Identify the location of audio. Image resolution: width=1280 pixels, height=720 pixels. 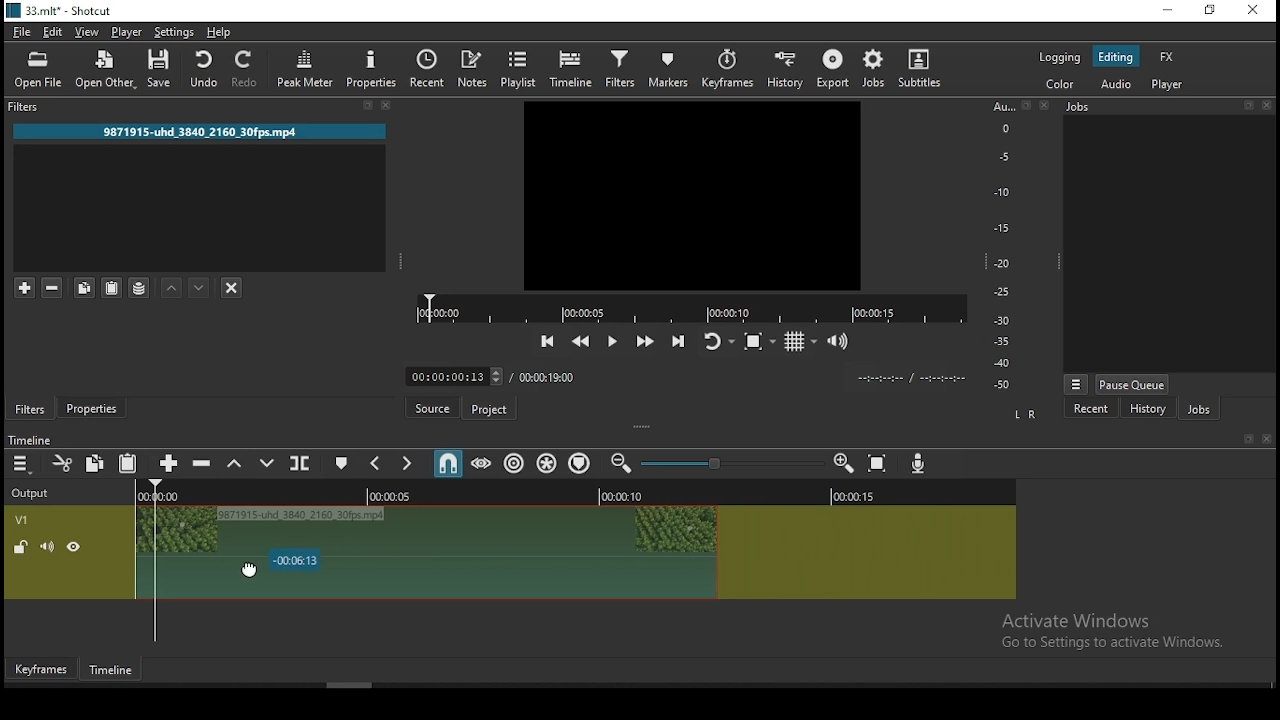
(1117, 84).